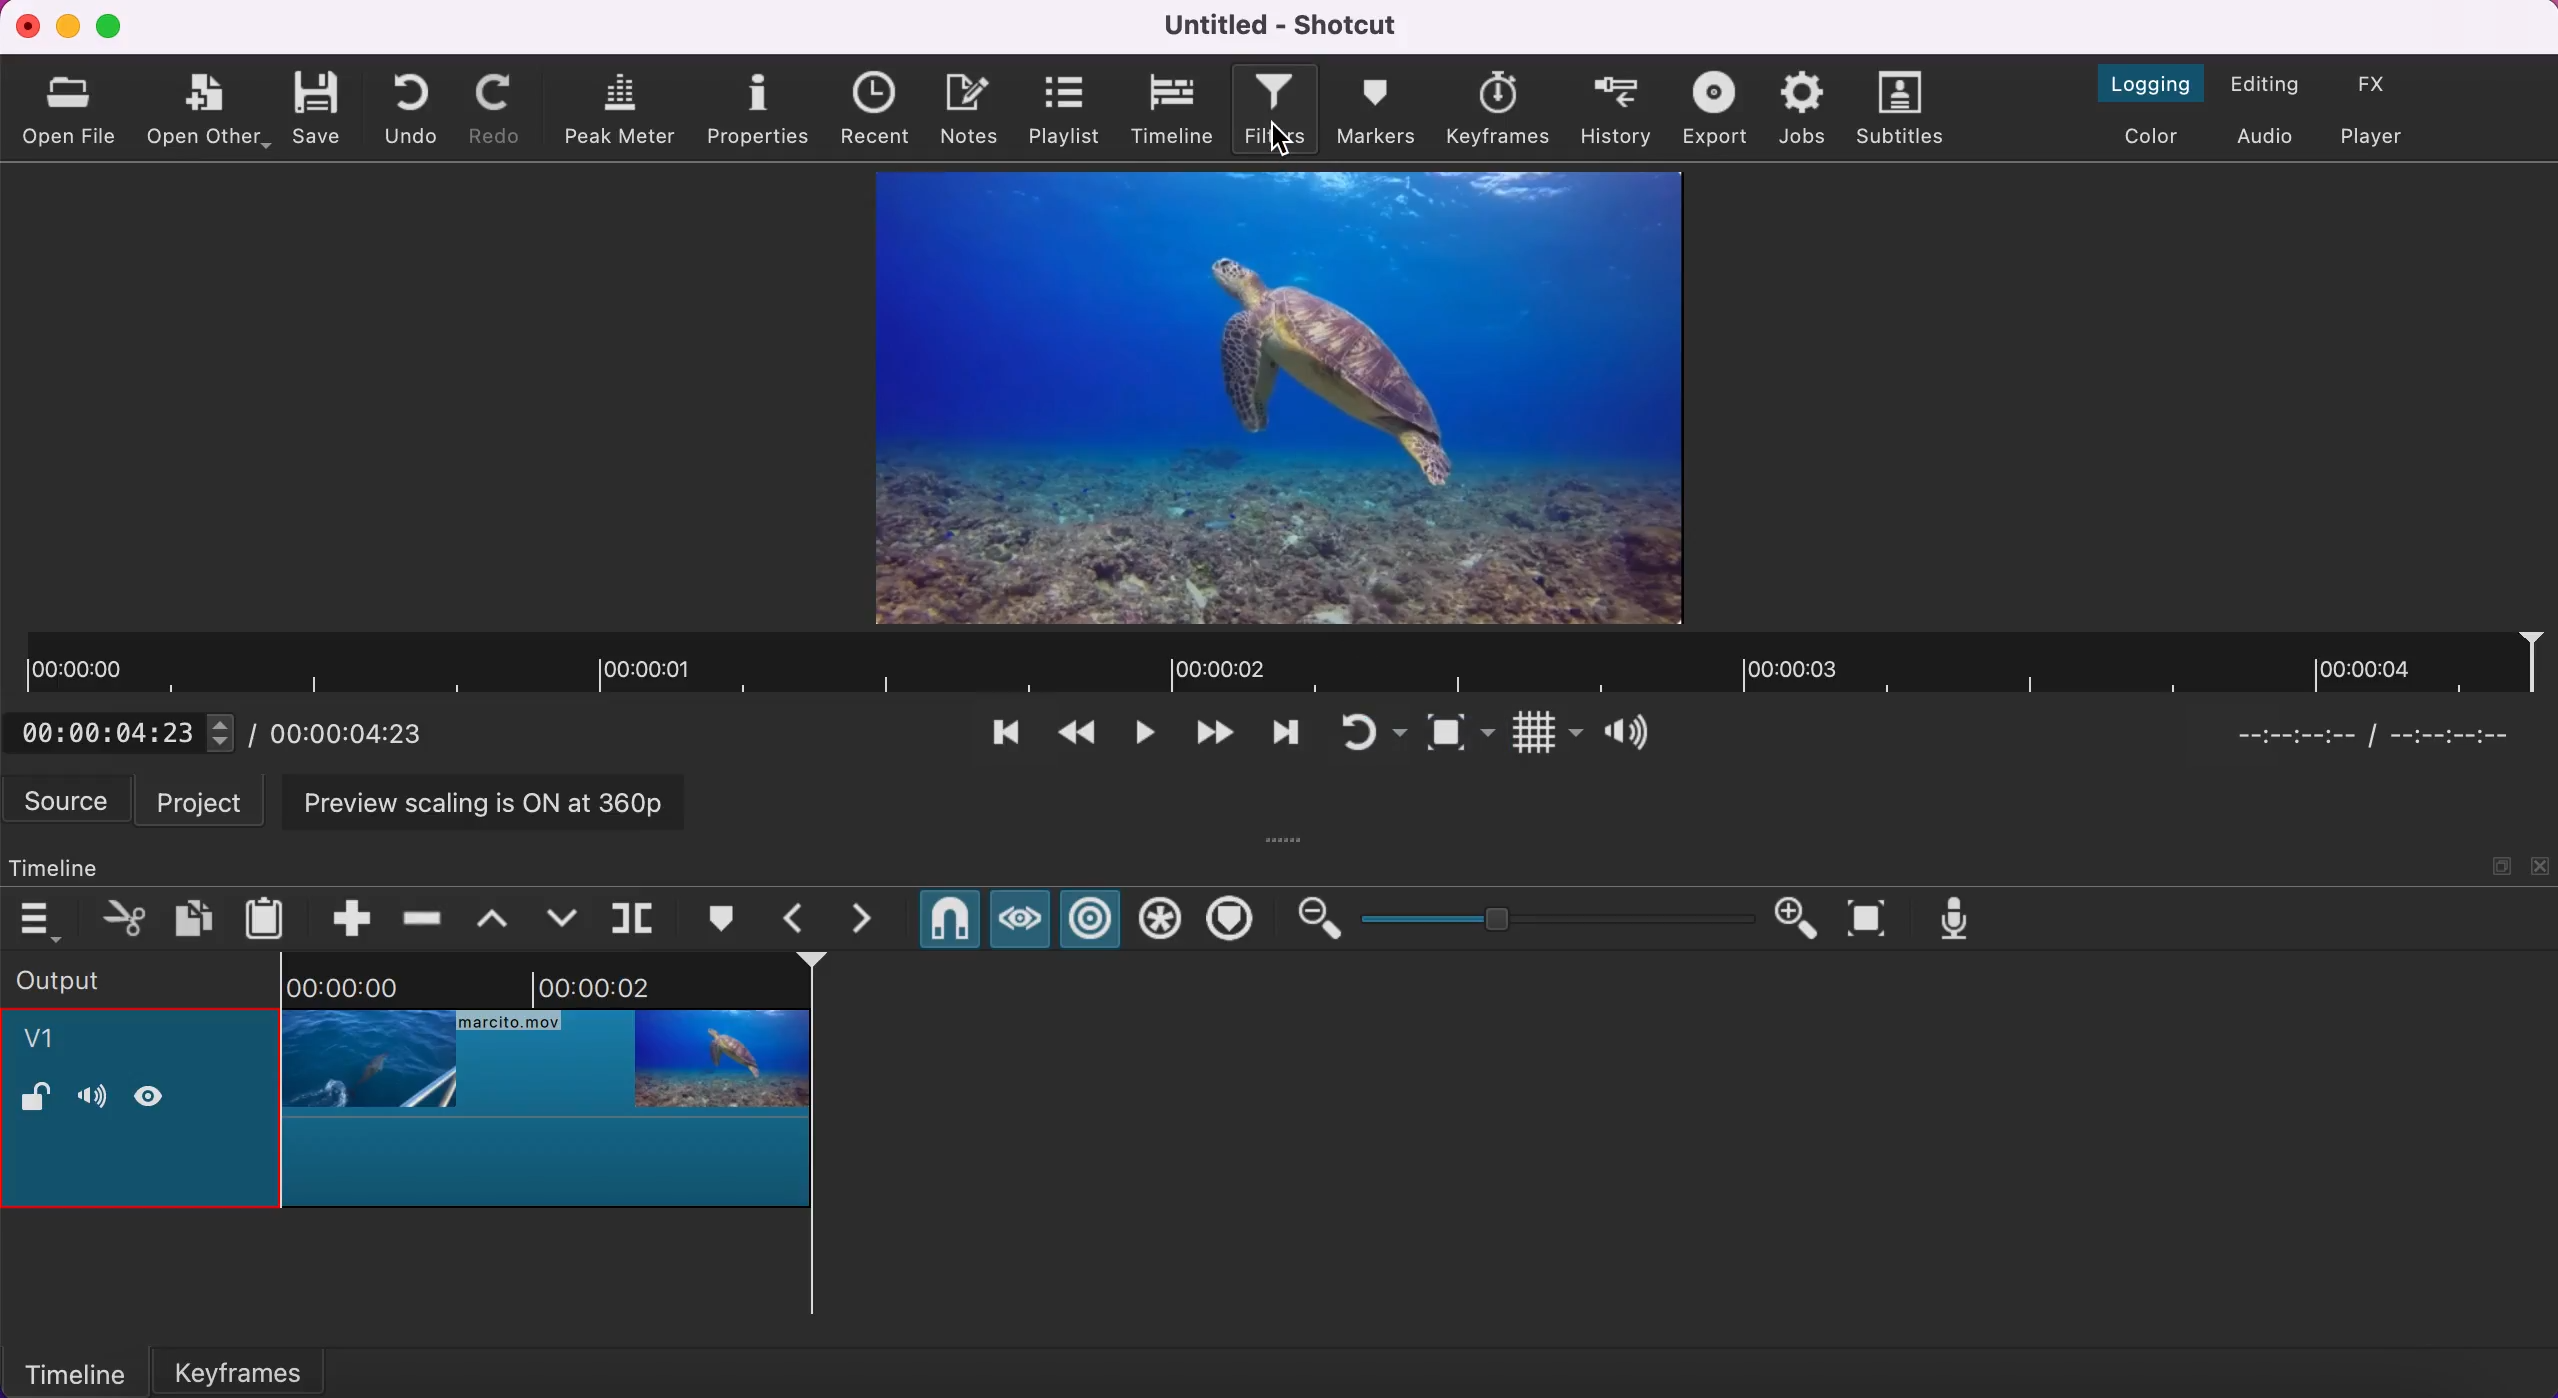 The height and width of the screenshot is (1398, 2558). I want to click on previous marker, so click(800, 918).